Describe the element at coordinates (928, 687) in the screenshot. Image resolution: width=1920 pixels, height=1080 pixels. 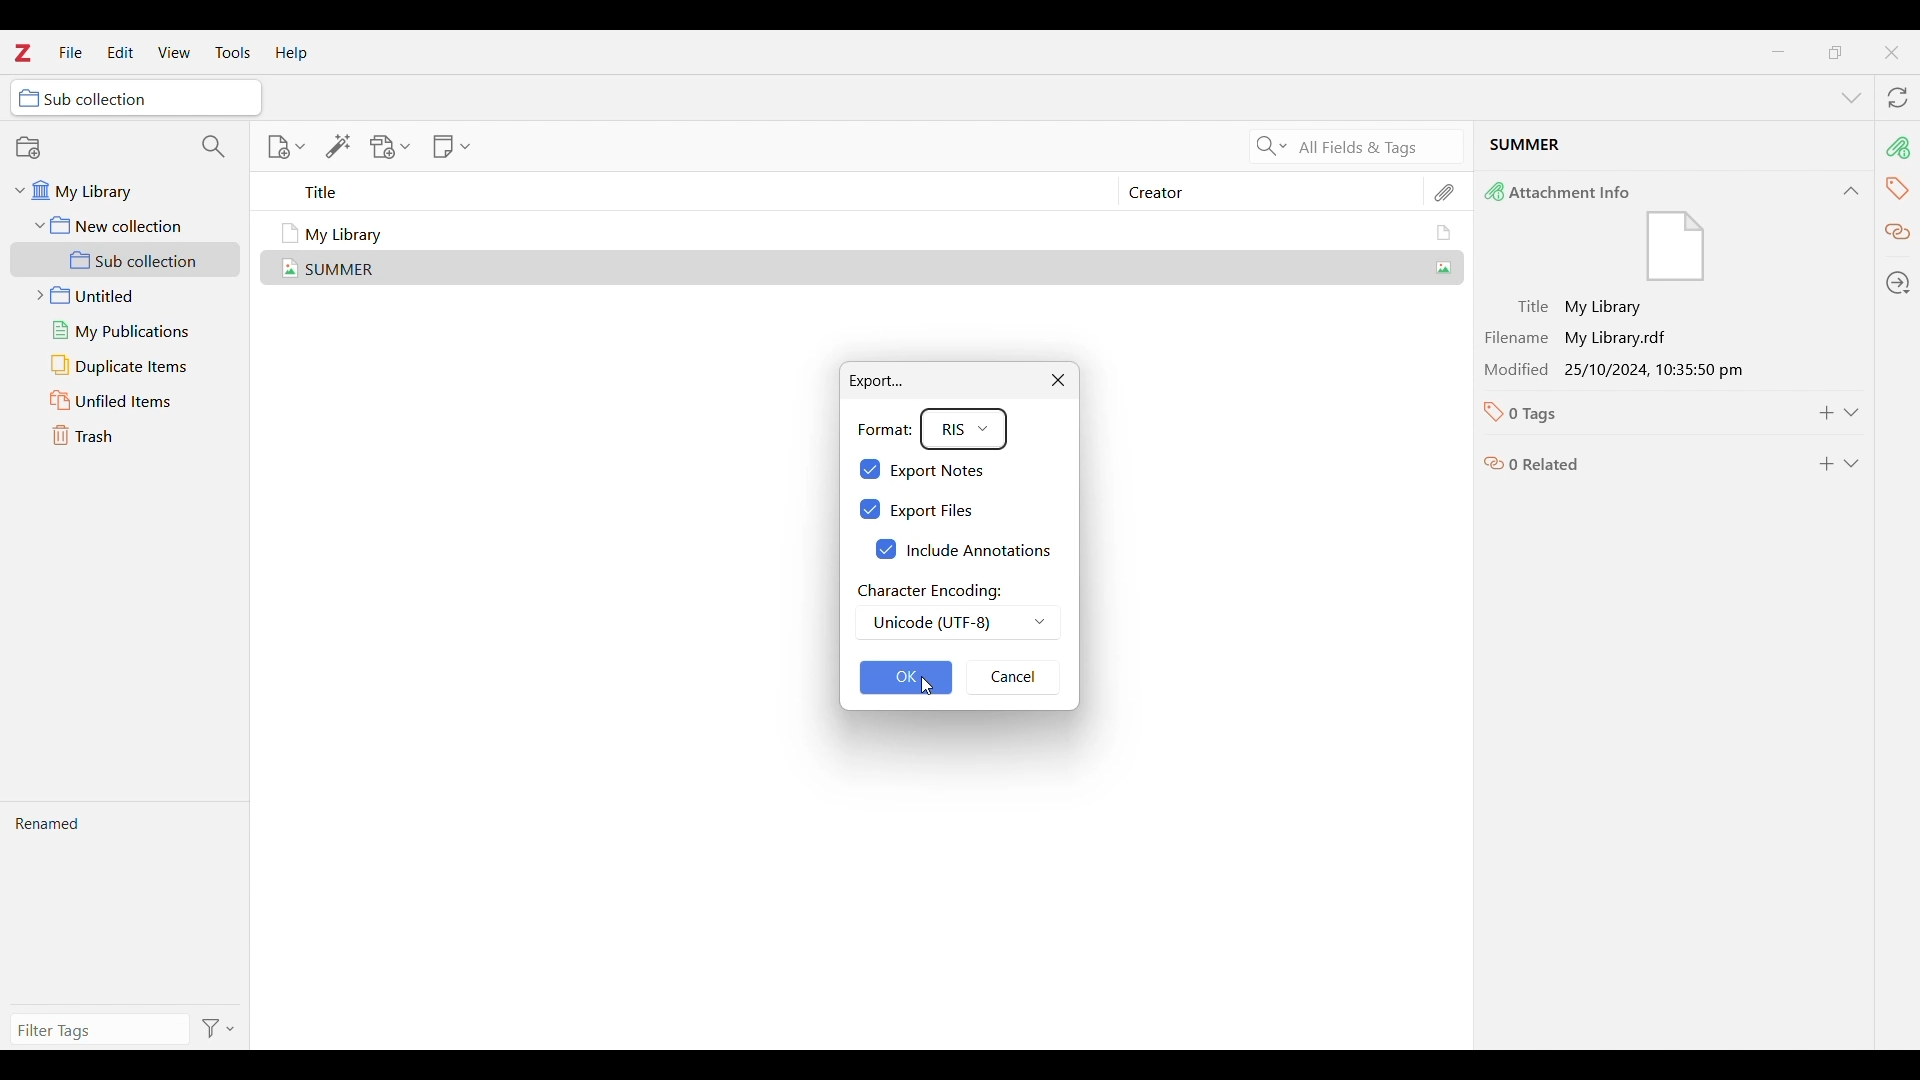
I see `Cursor` at that location.